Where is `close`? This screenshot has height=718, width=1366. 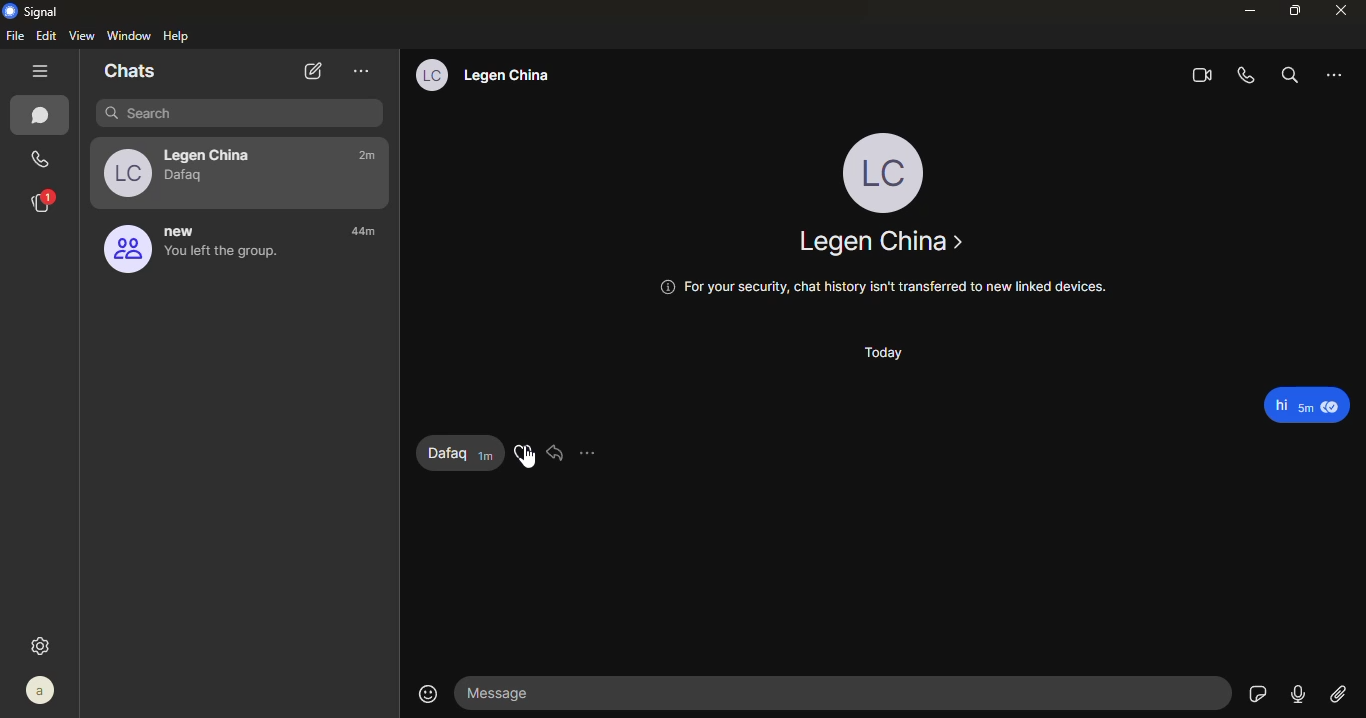 close is located at coordinates (1344, 10).